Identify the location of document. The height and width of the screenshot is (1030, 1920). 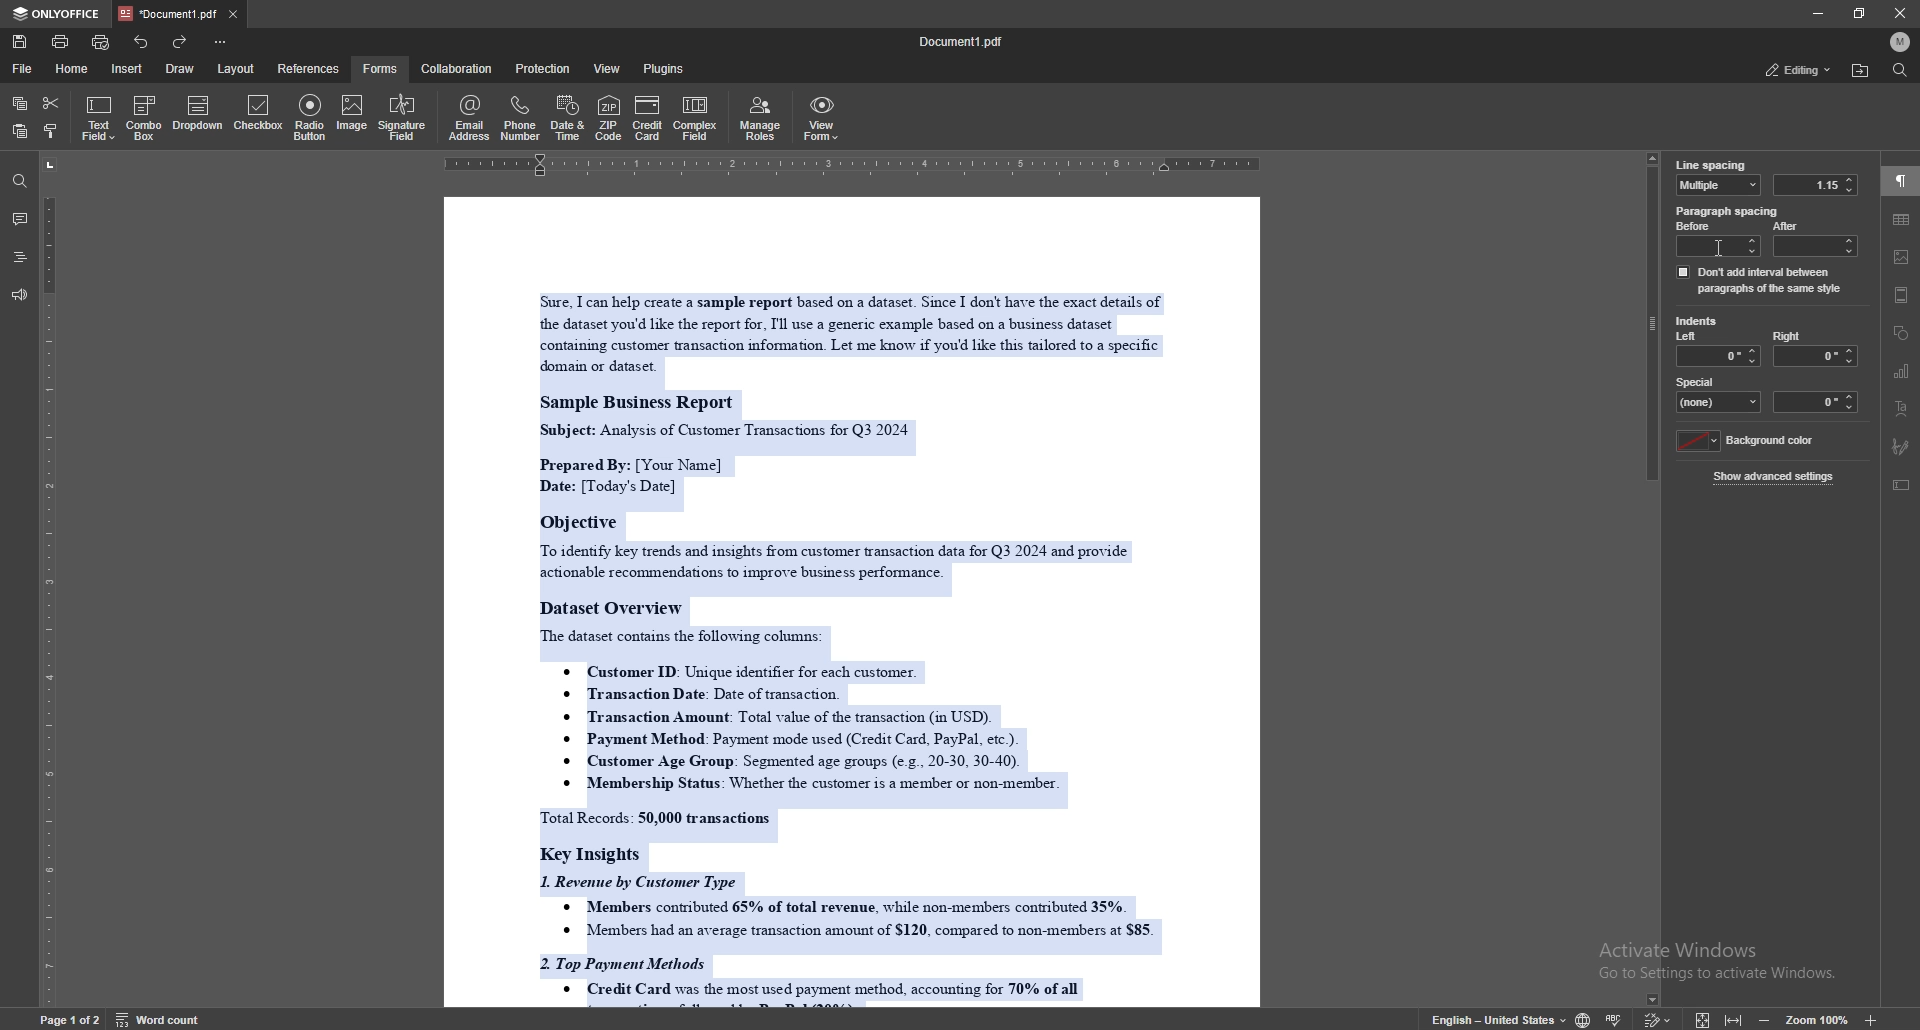
(848, 604).